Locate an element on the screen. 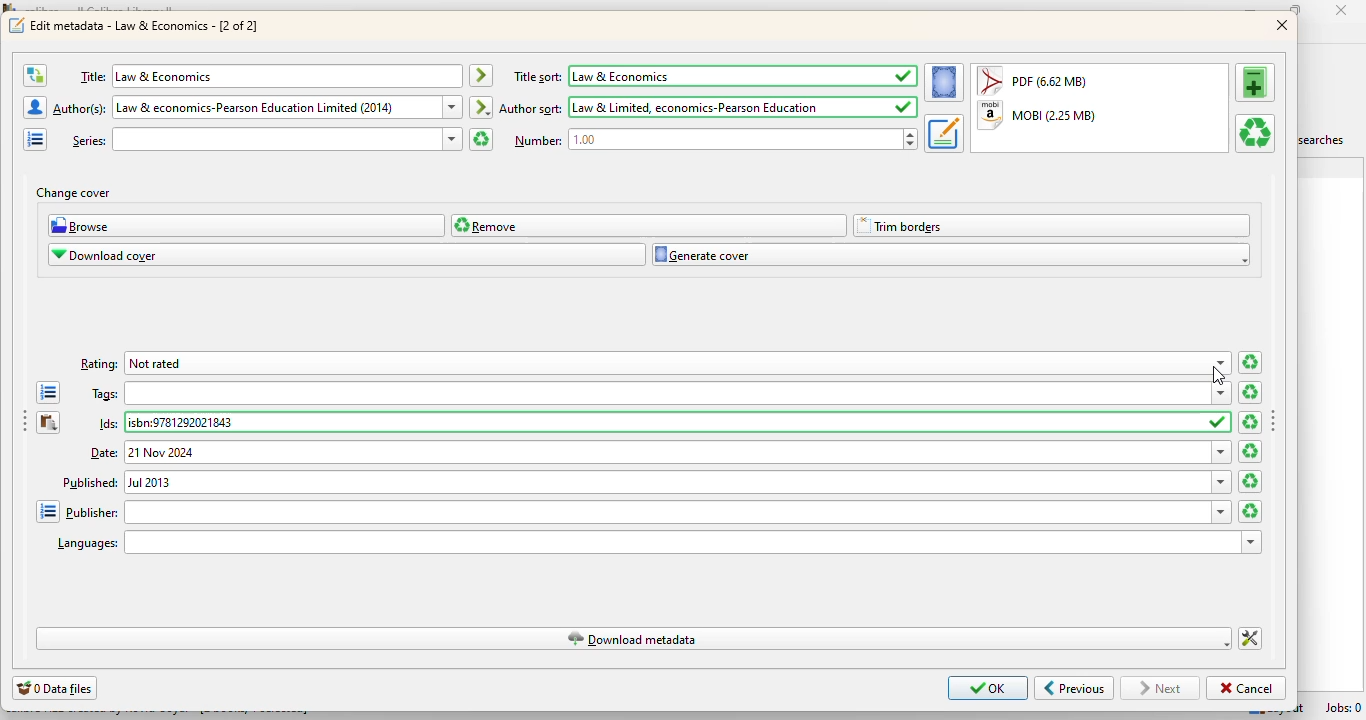  next is located at coordinates (1163, 688).